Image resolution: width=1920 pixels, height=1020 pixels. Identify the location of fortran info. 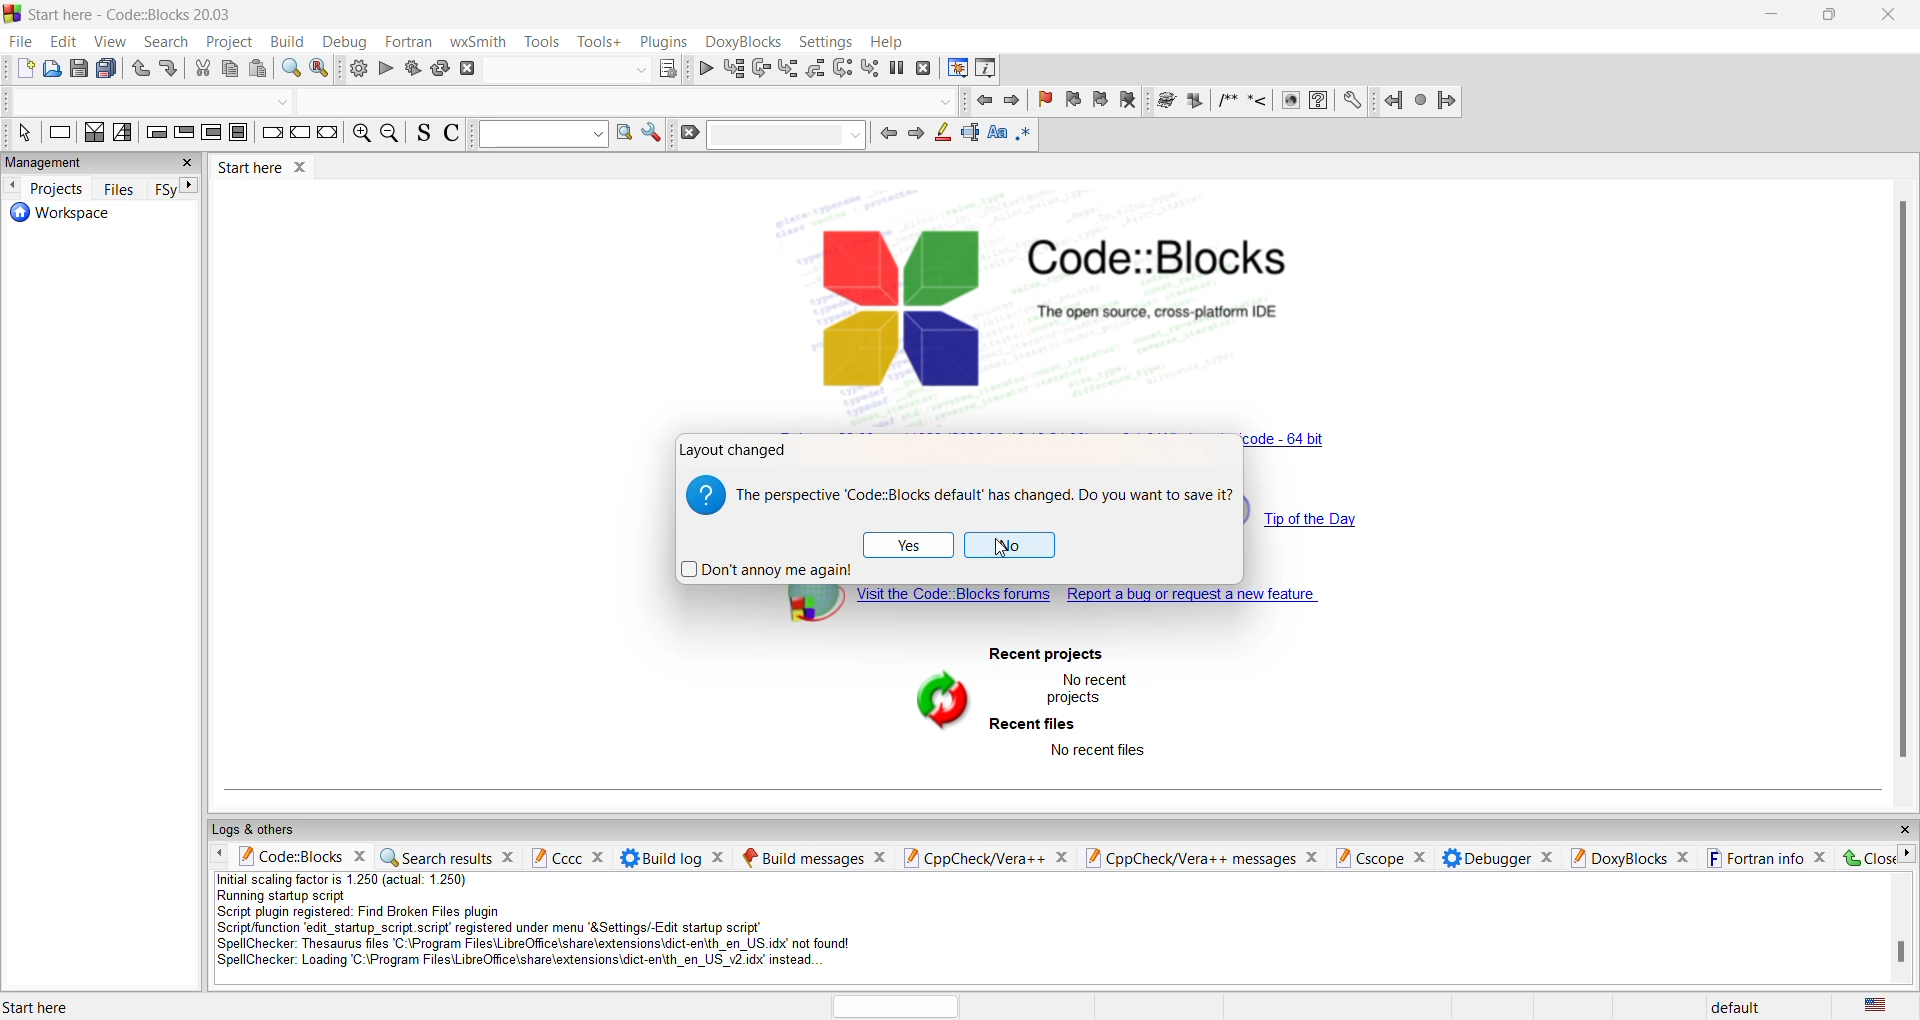
(1753, 858).